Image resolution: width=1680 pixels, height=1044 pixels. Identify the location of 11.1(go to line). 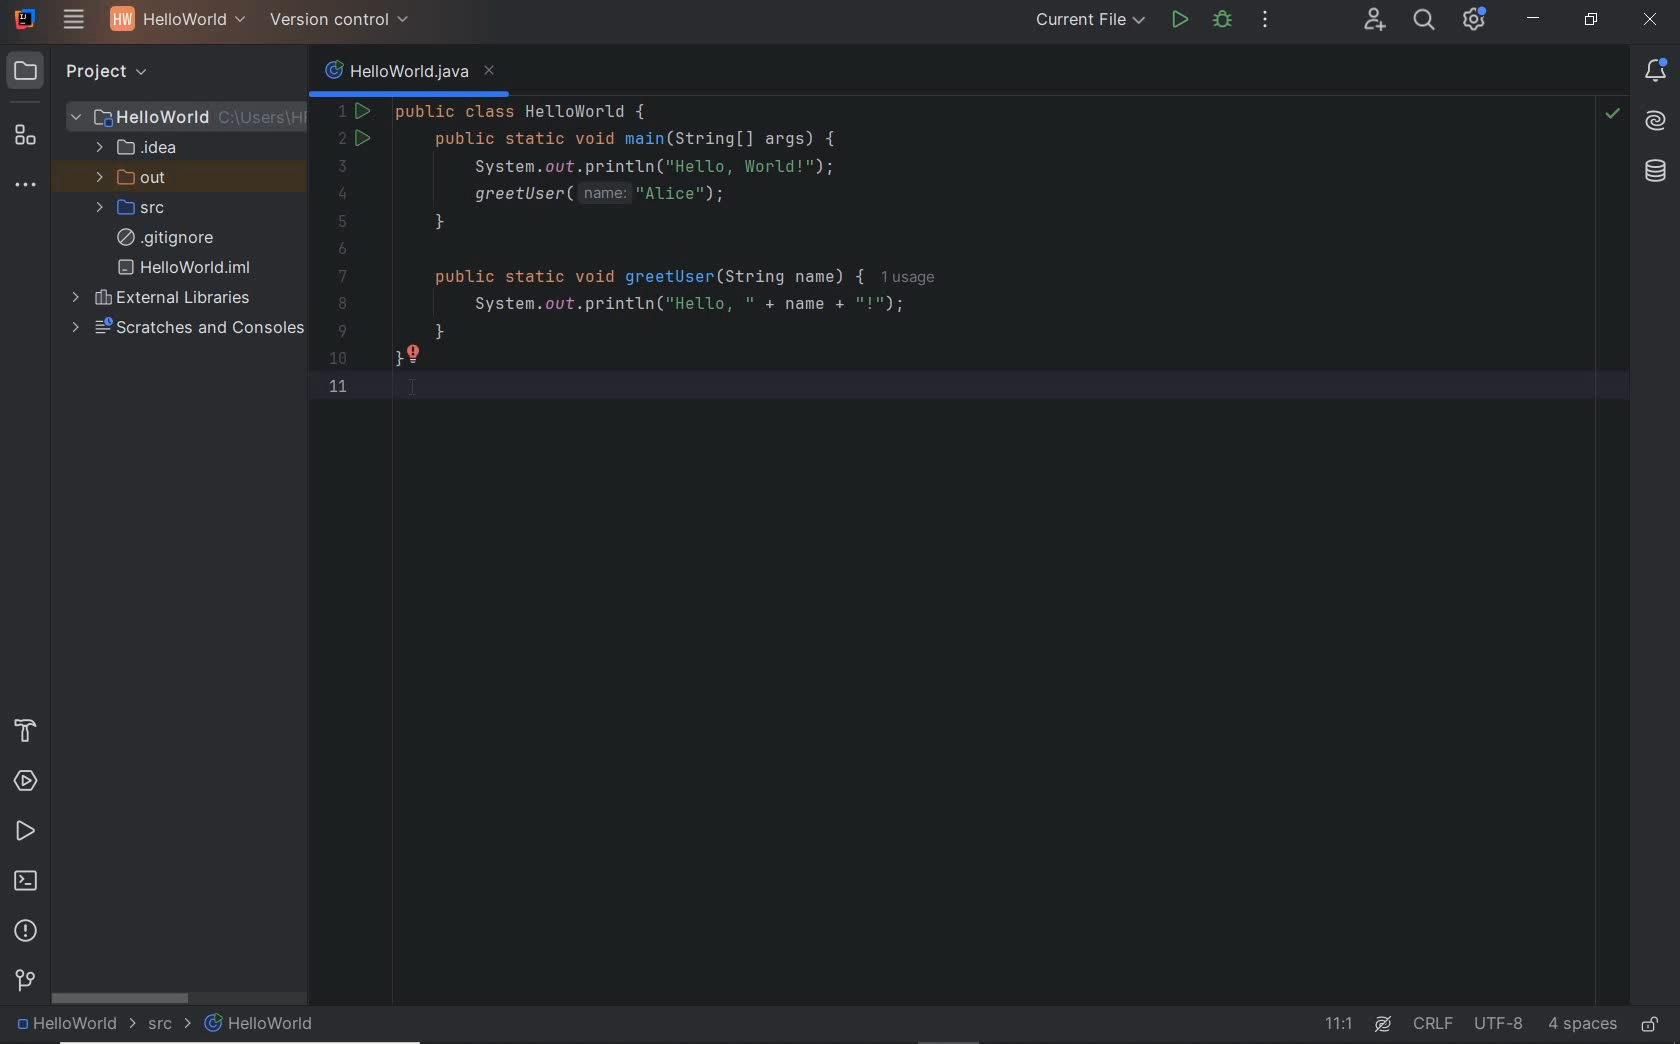
(1339, 1024).